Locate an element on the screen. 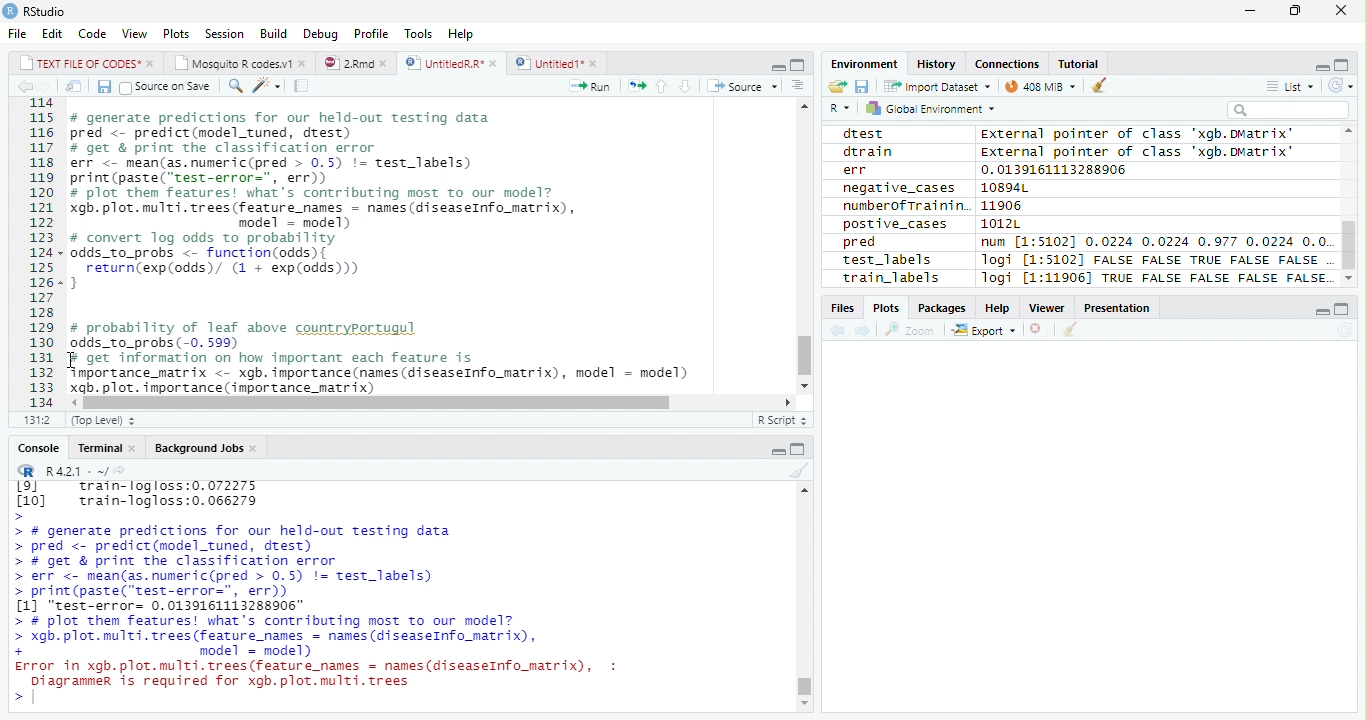  Lol train-logloss:0.072275
[10]  train-logloss:0.066279 is located at coordinates (138, 500).